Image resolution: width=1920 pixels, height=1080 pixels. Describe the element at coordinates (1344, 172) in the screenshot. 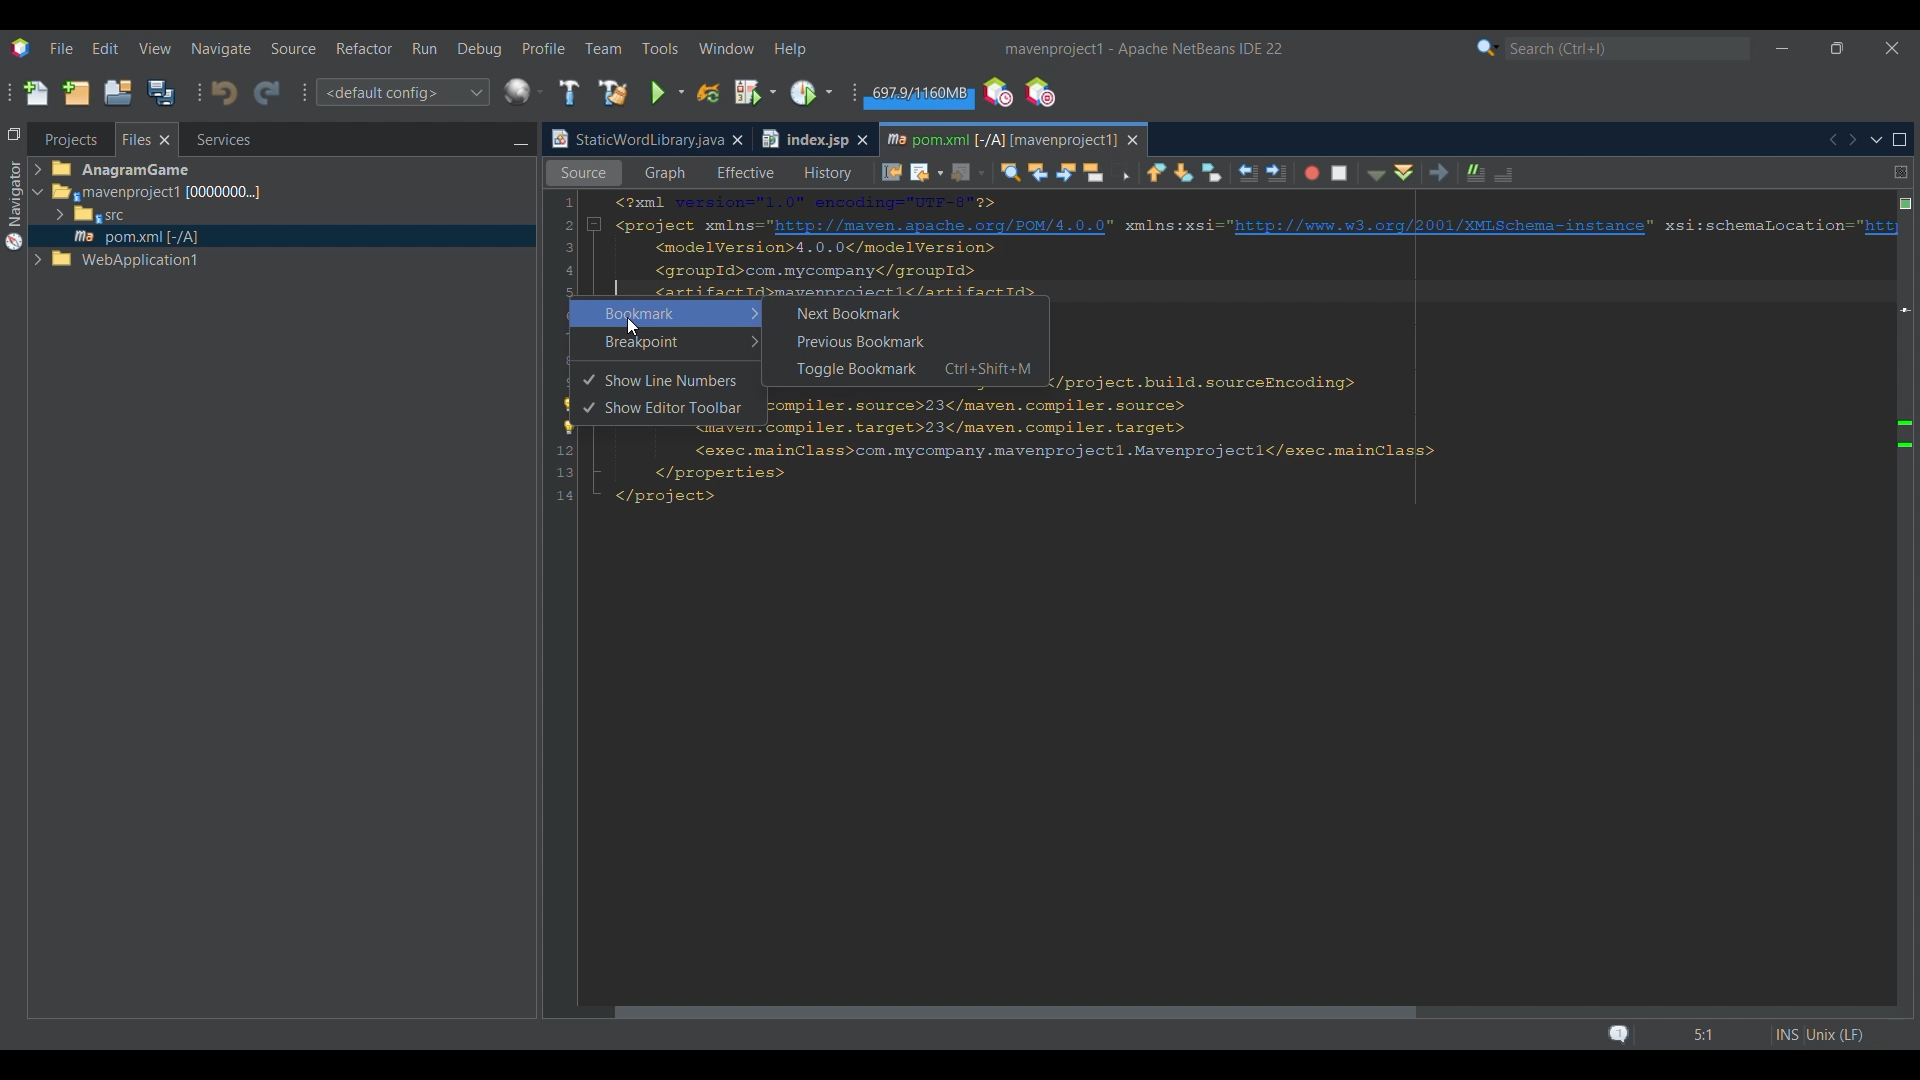

I see `Stop macro recording` at that location.